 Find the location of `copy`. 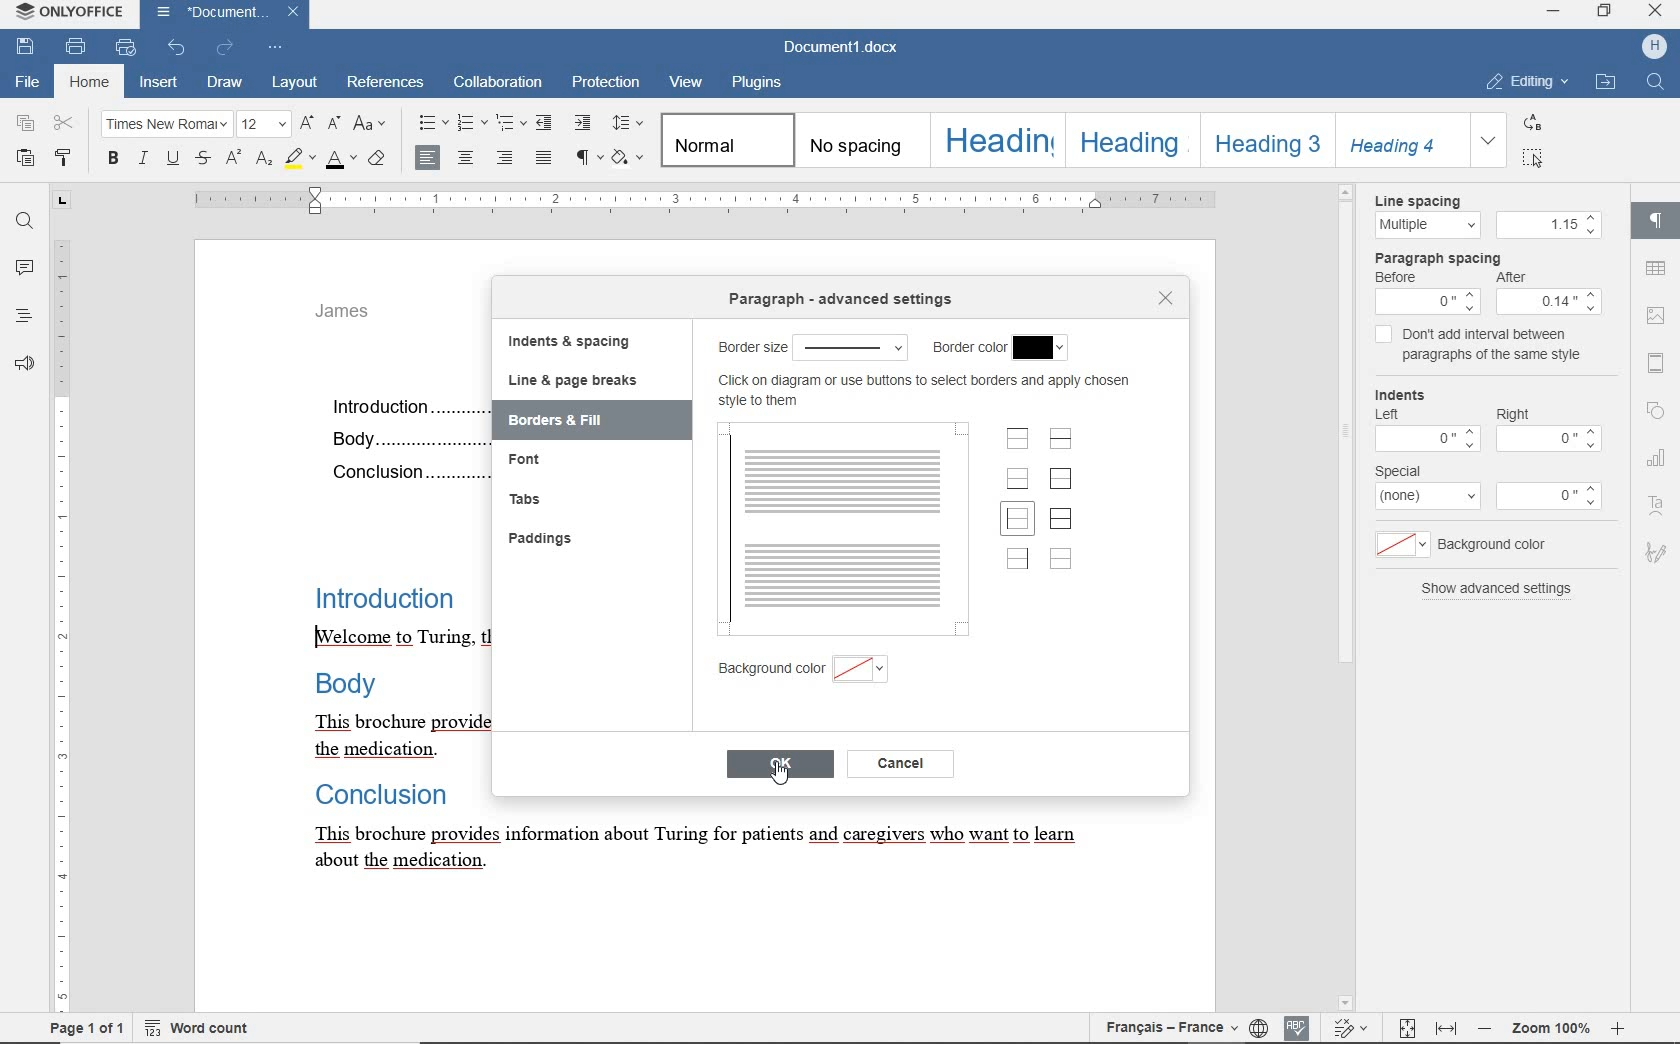

copy is located at coordinates (28, 125).